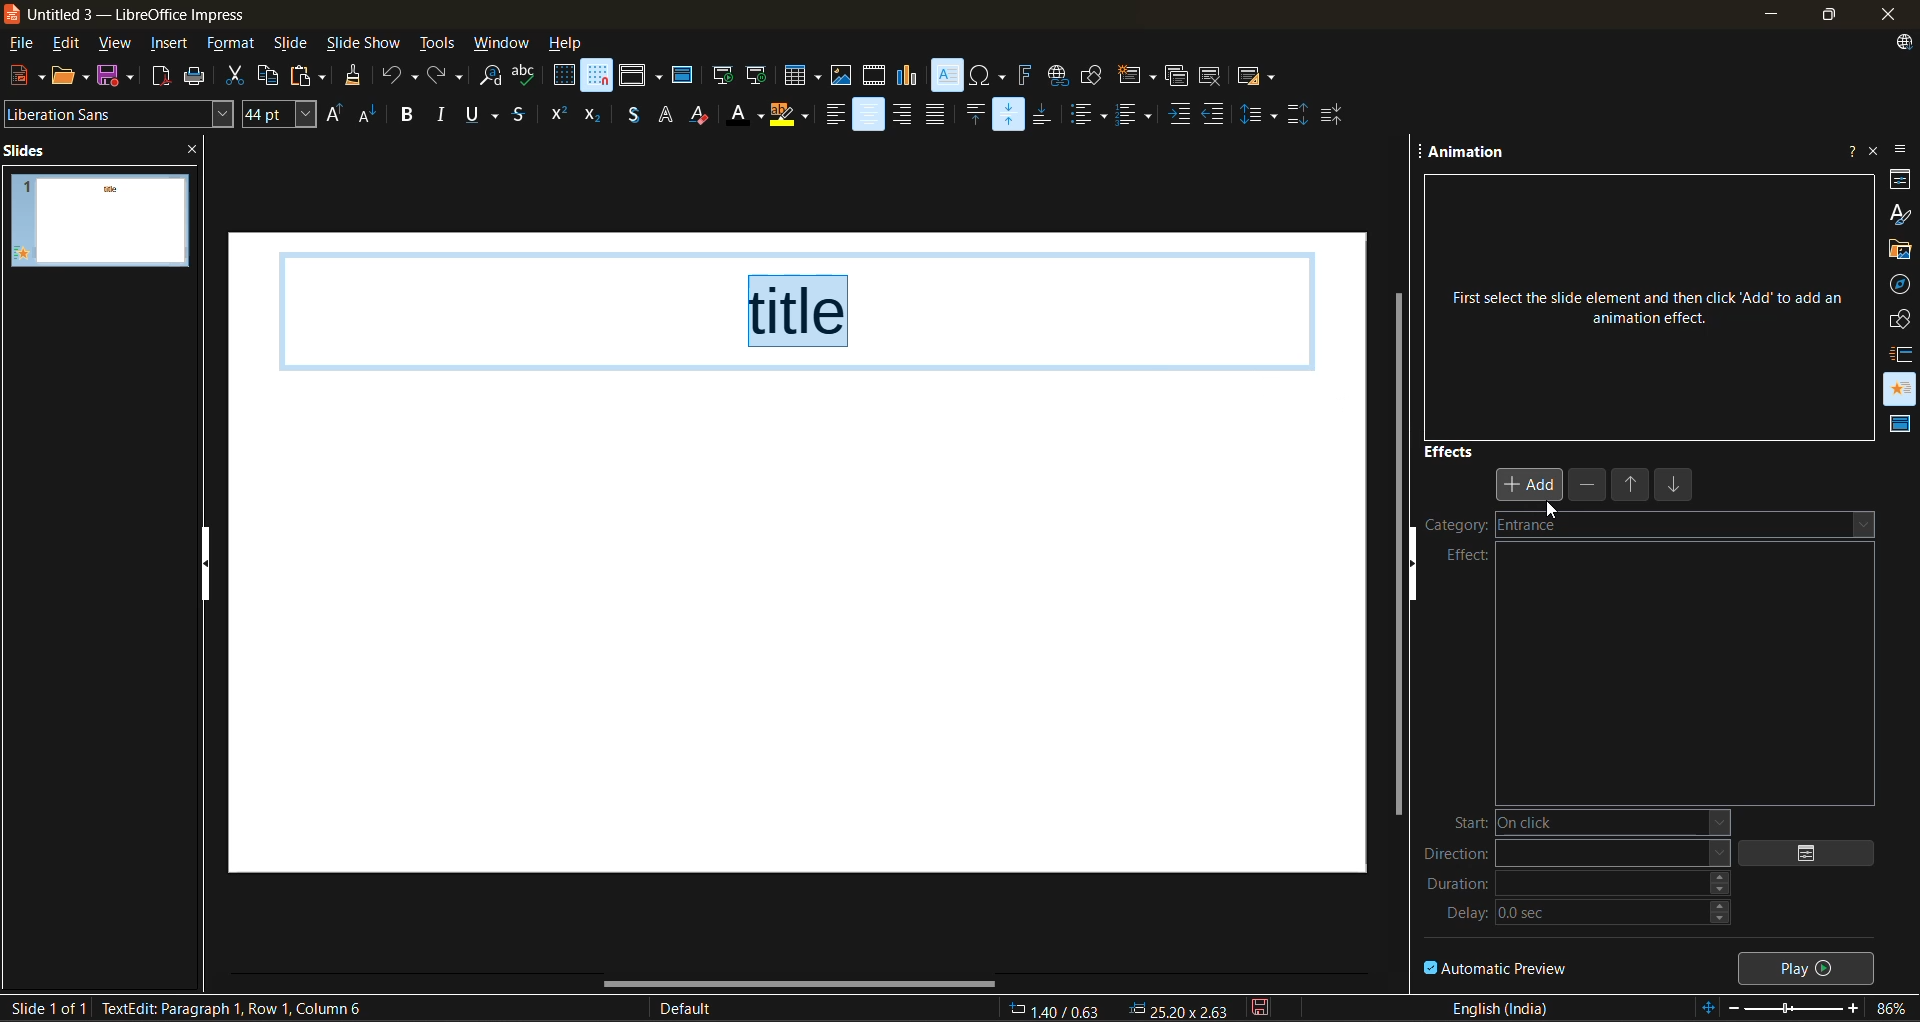 This screenshot has height=1022, width=1920. I want to click on new, so click(23, 76).